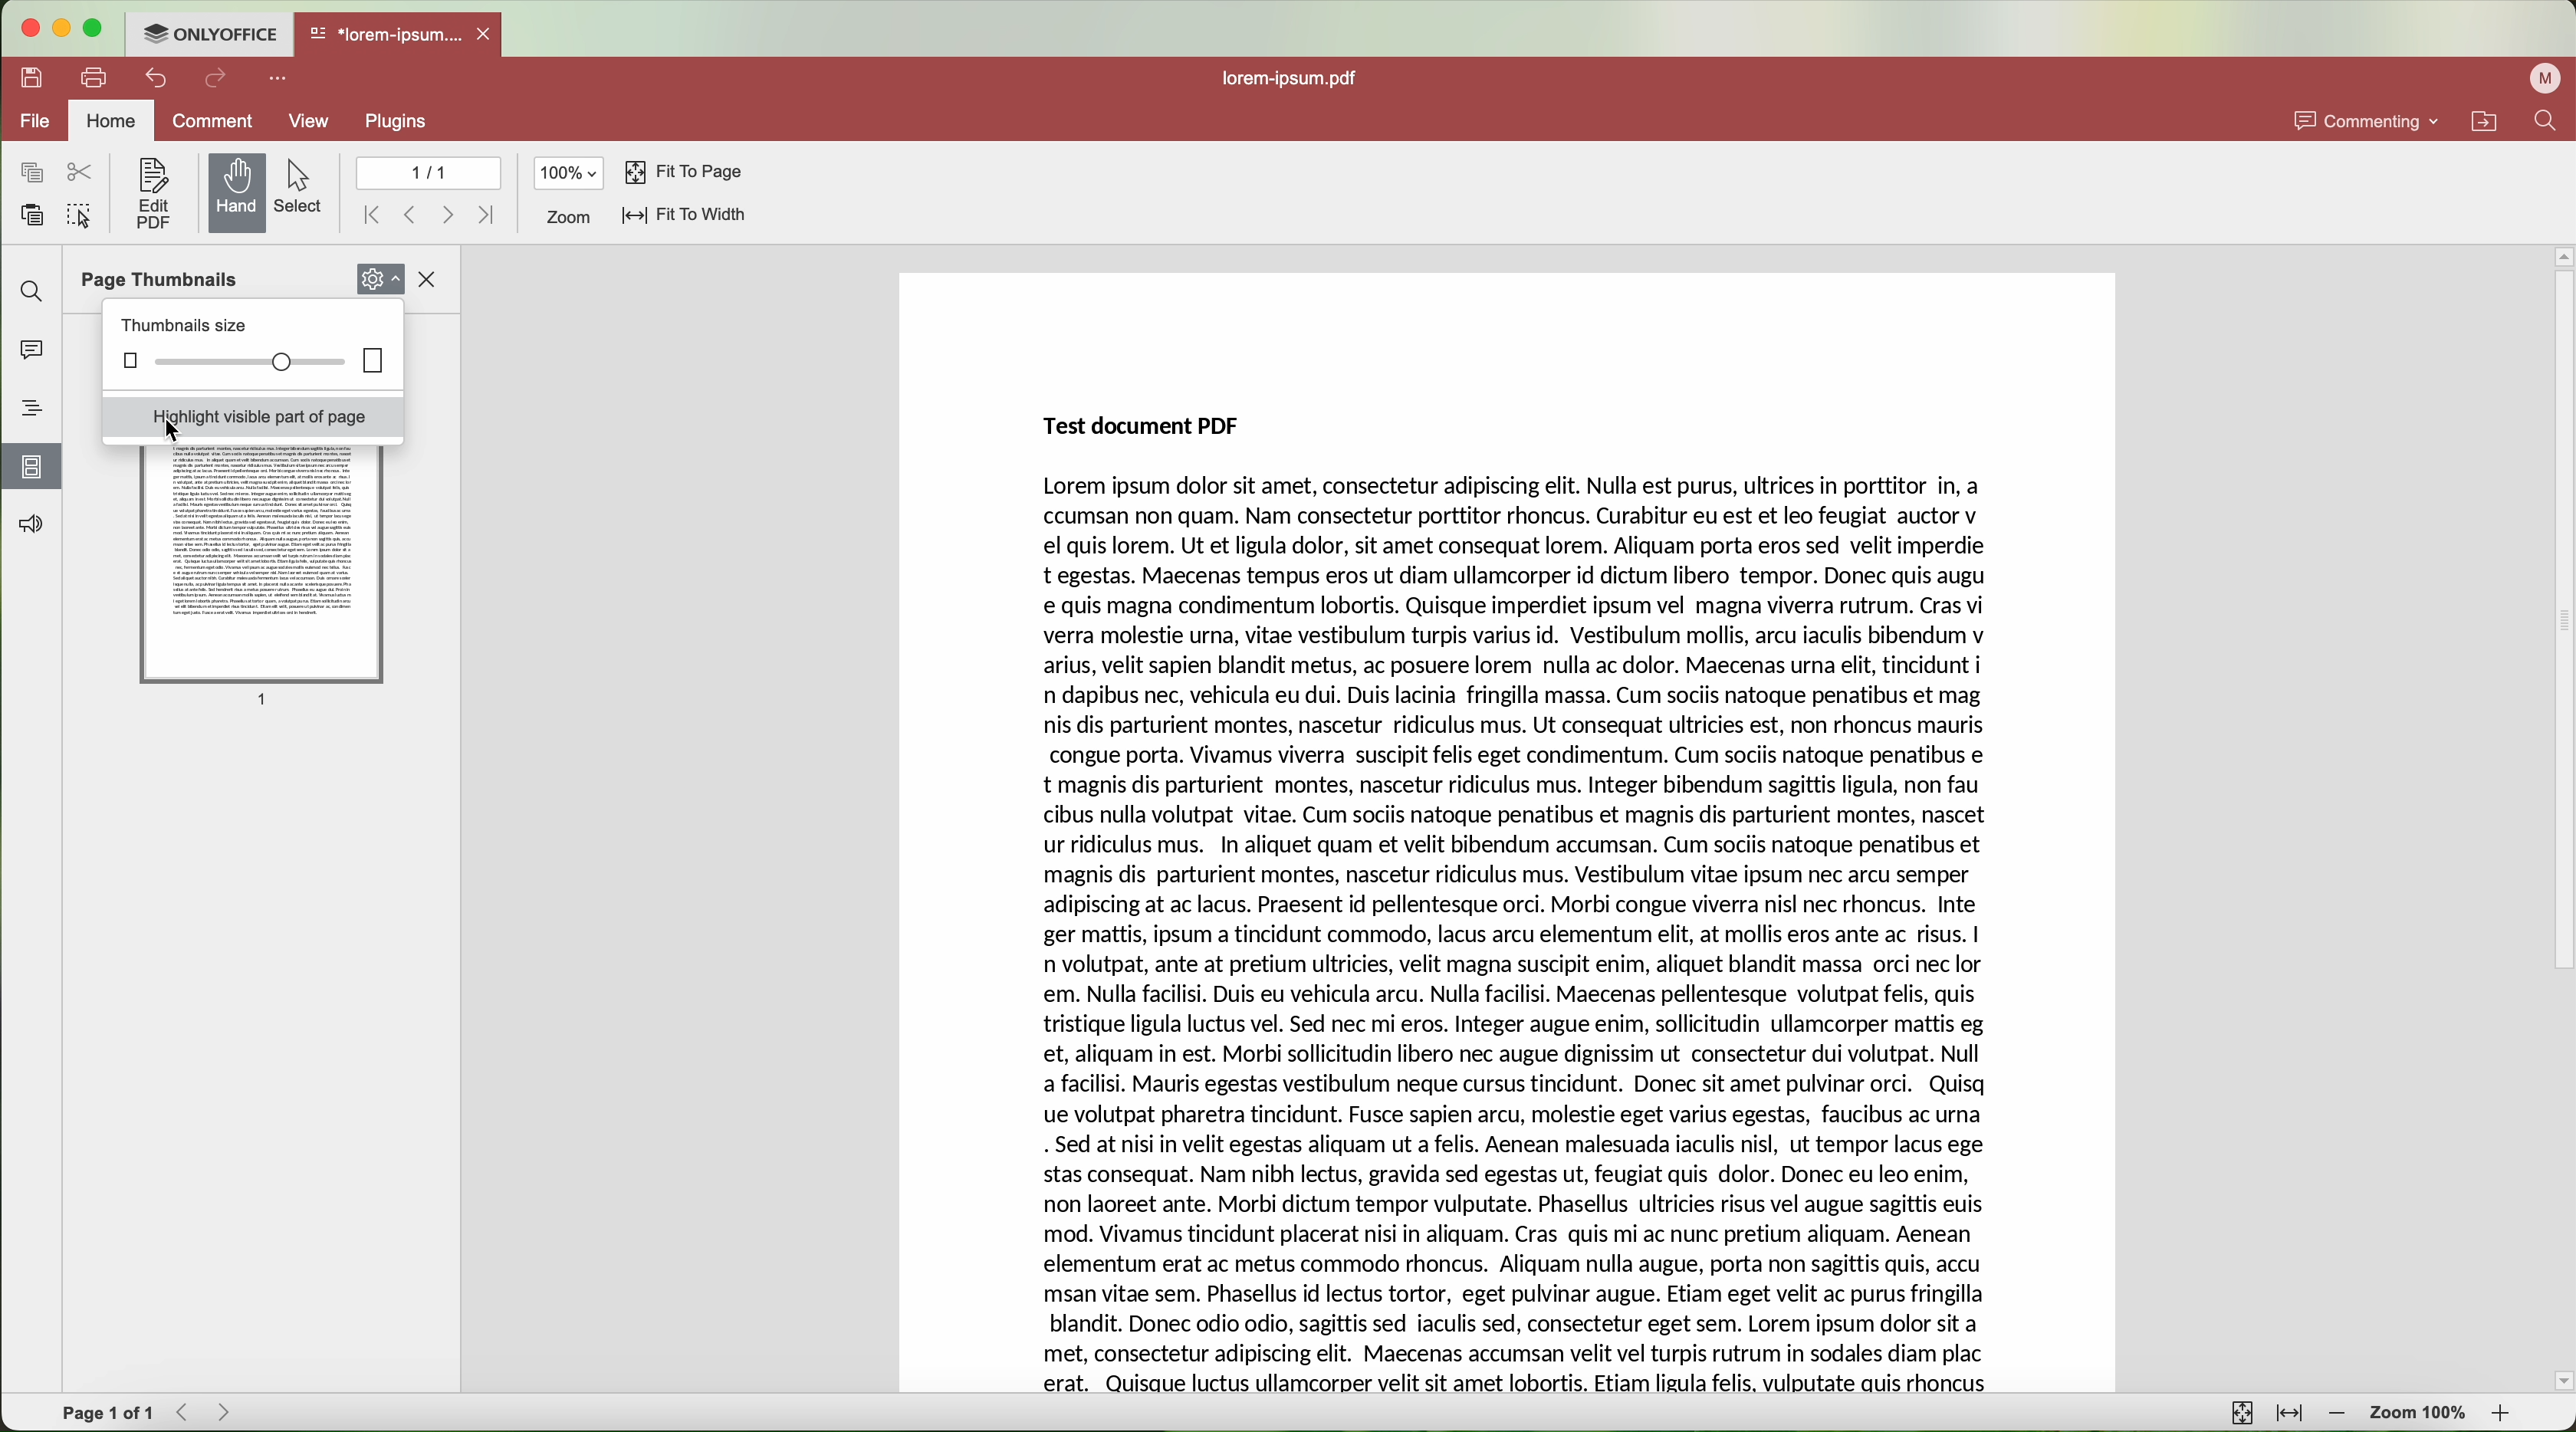  I want to click on click on page thumbnails, so click(32, 465).